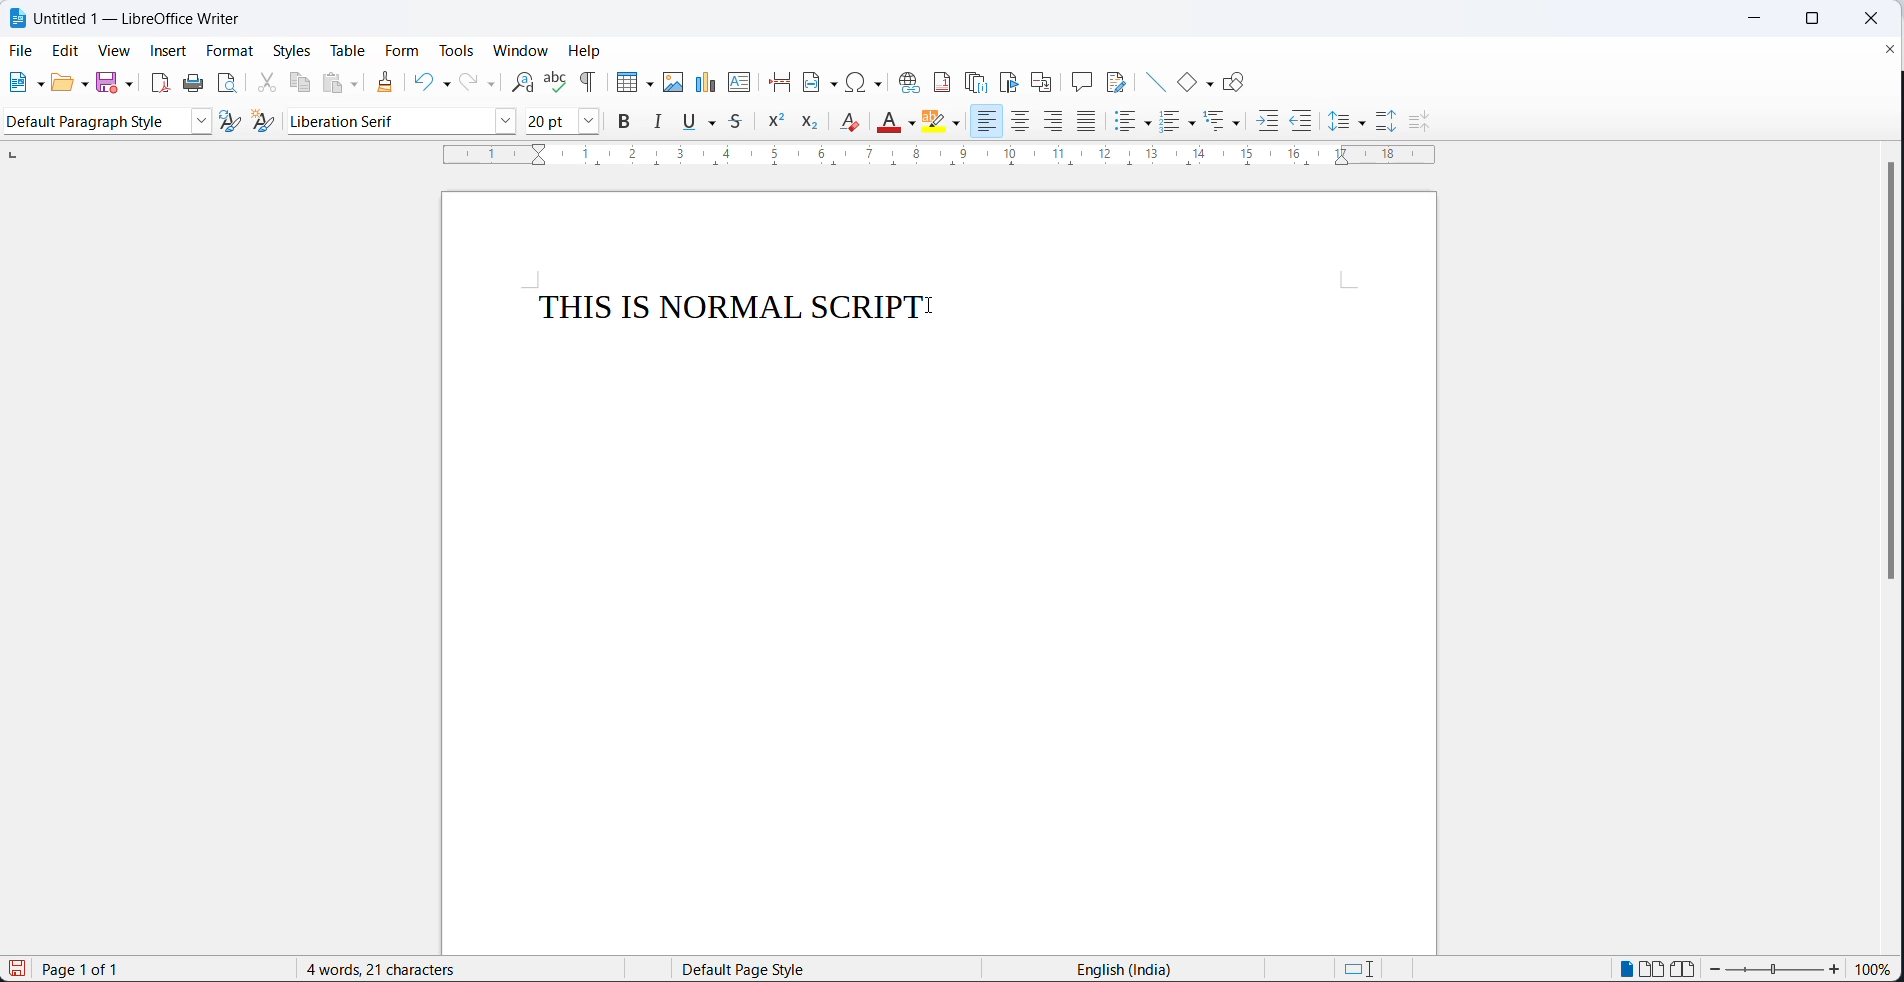 Image resolution: width=1904 pixels, height=982 pixels. I want to click on text align center, so click(1024, 121).